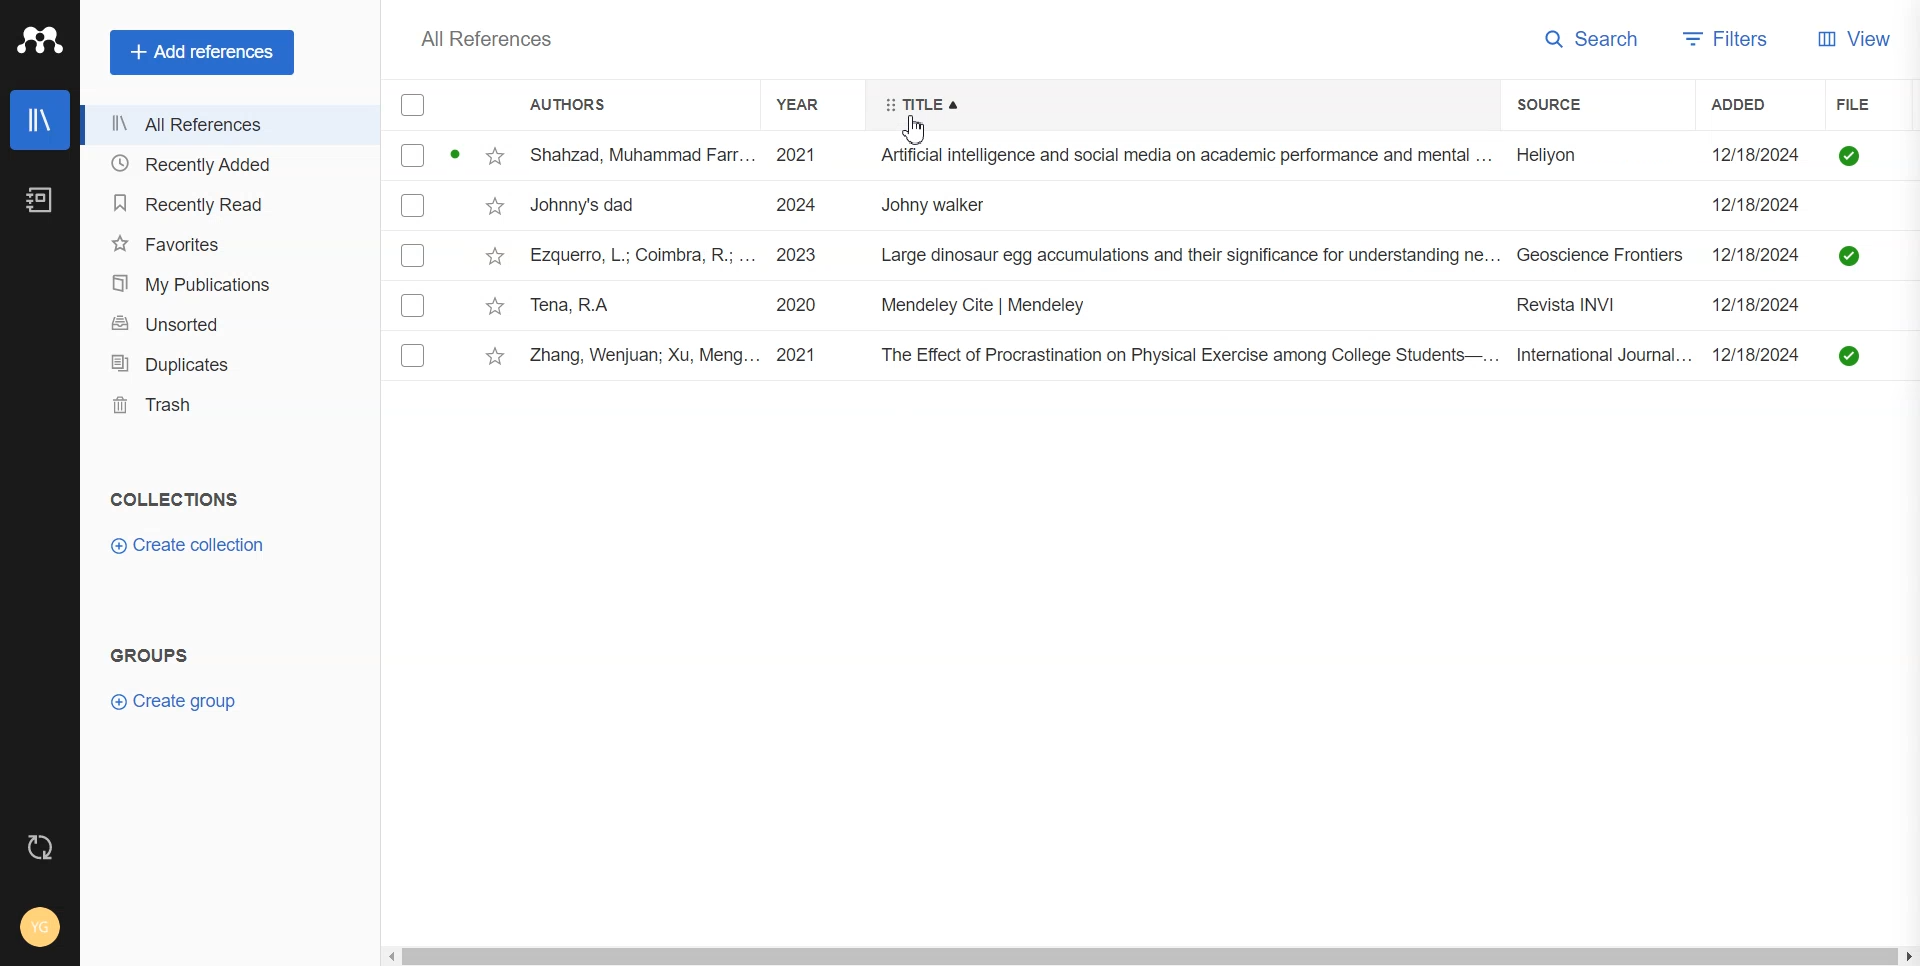 Image resolution: width=1920 pixels, height=966 pixels. I want to click on select entry, so click(412, 205).